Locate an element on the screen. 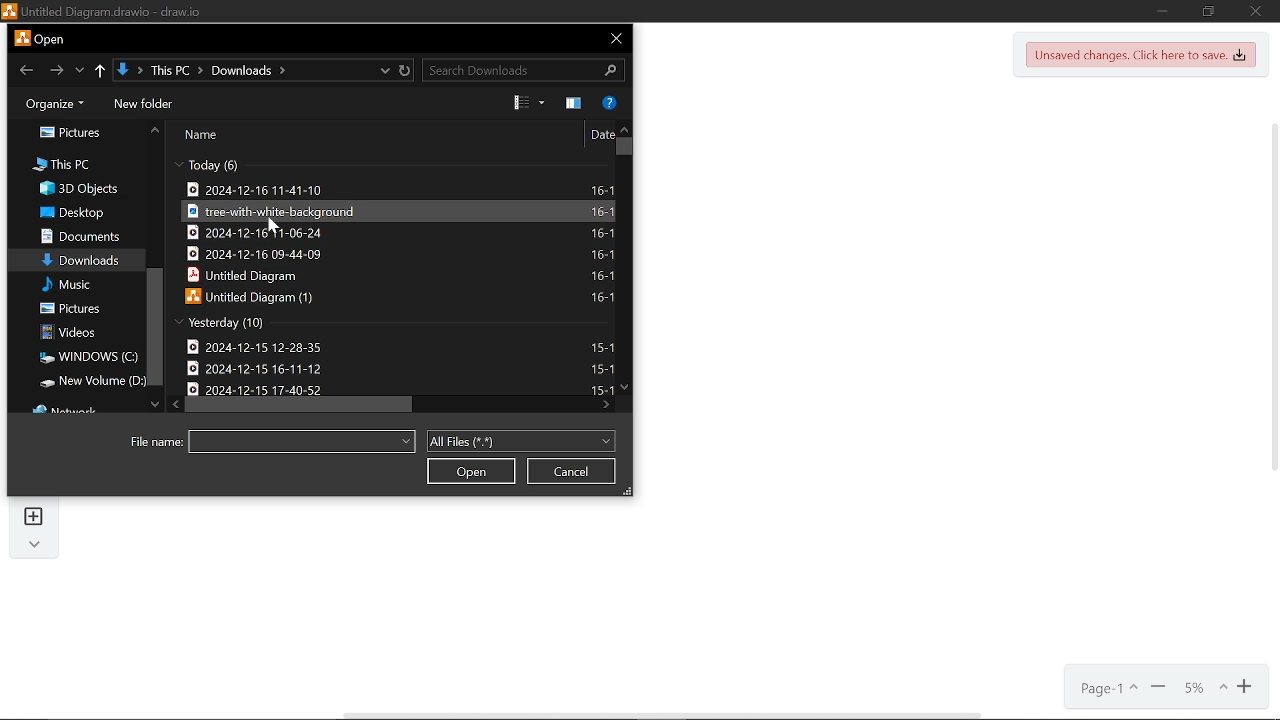  Next is located at coordinates (54, 71).